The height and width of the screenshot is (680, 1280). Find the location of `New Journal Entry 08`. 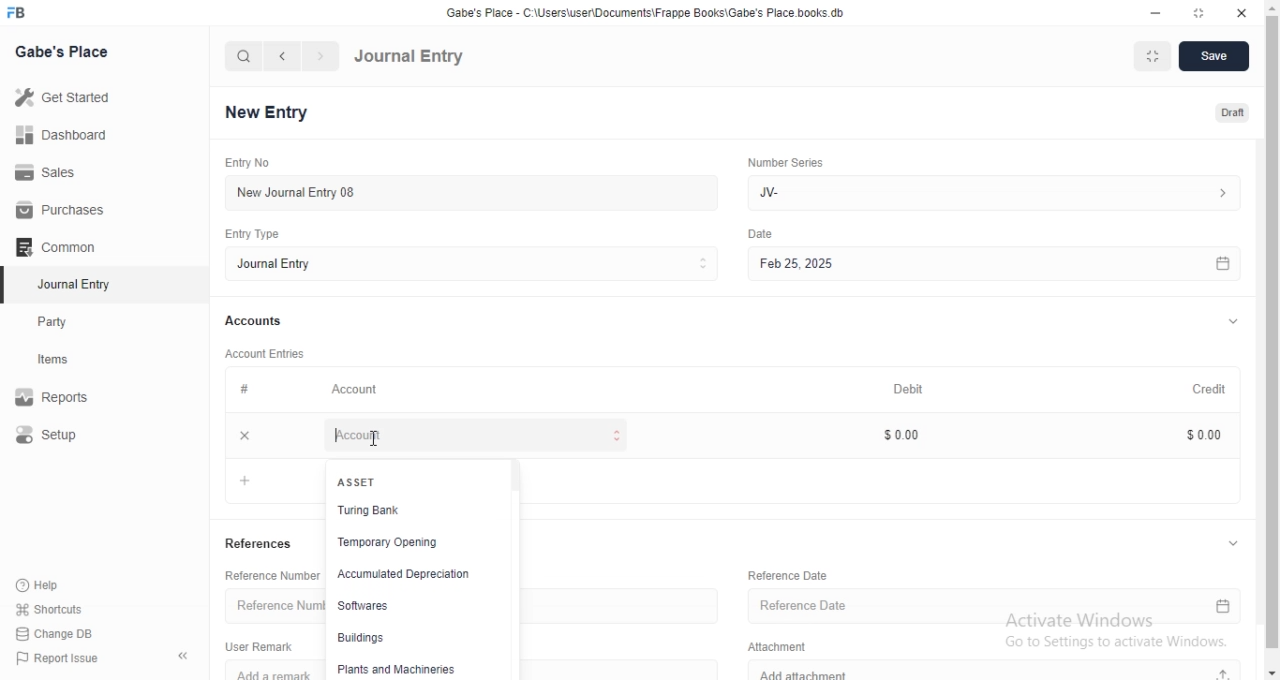

New Journal Entry 08 is located at coordinates (470, 192).